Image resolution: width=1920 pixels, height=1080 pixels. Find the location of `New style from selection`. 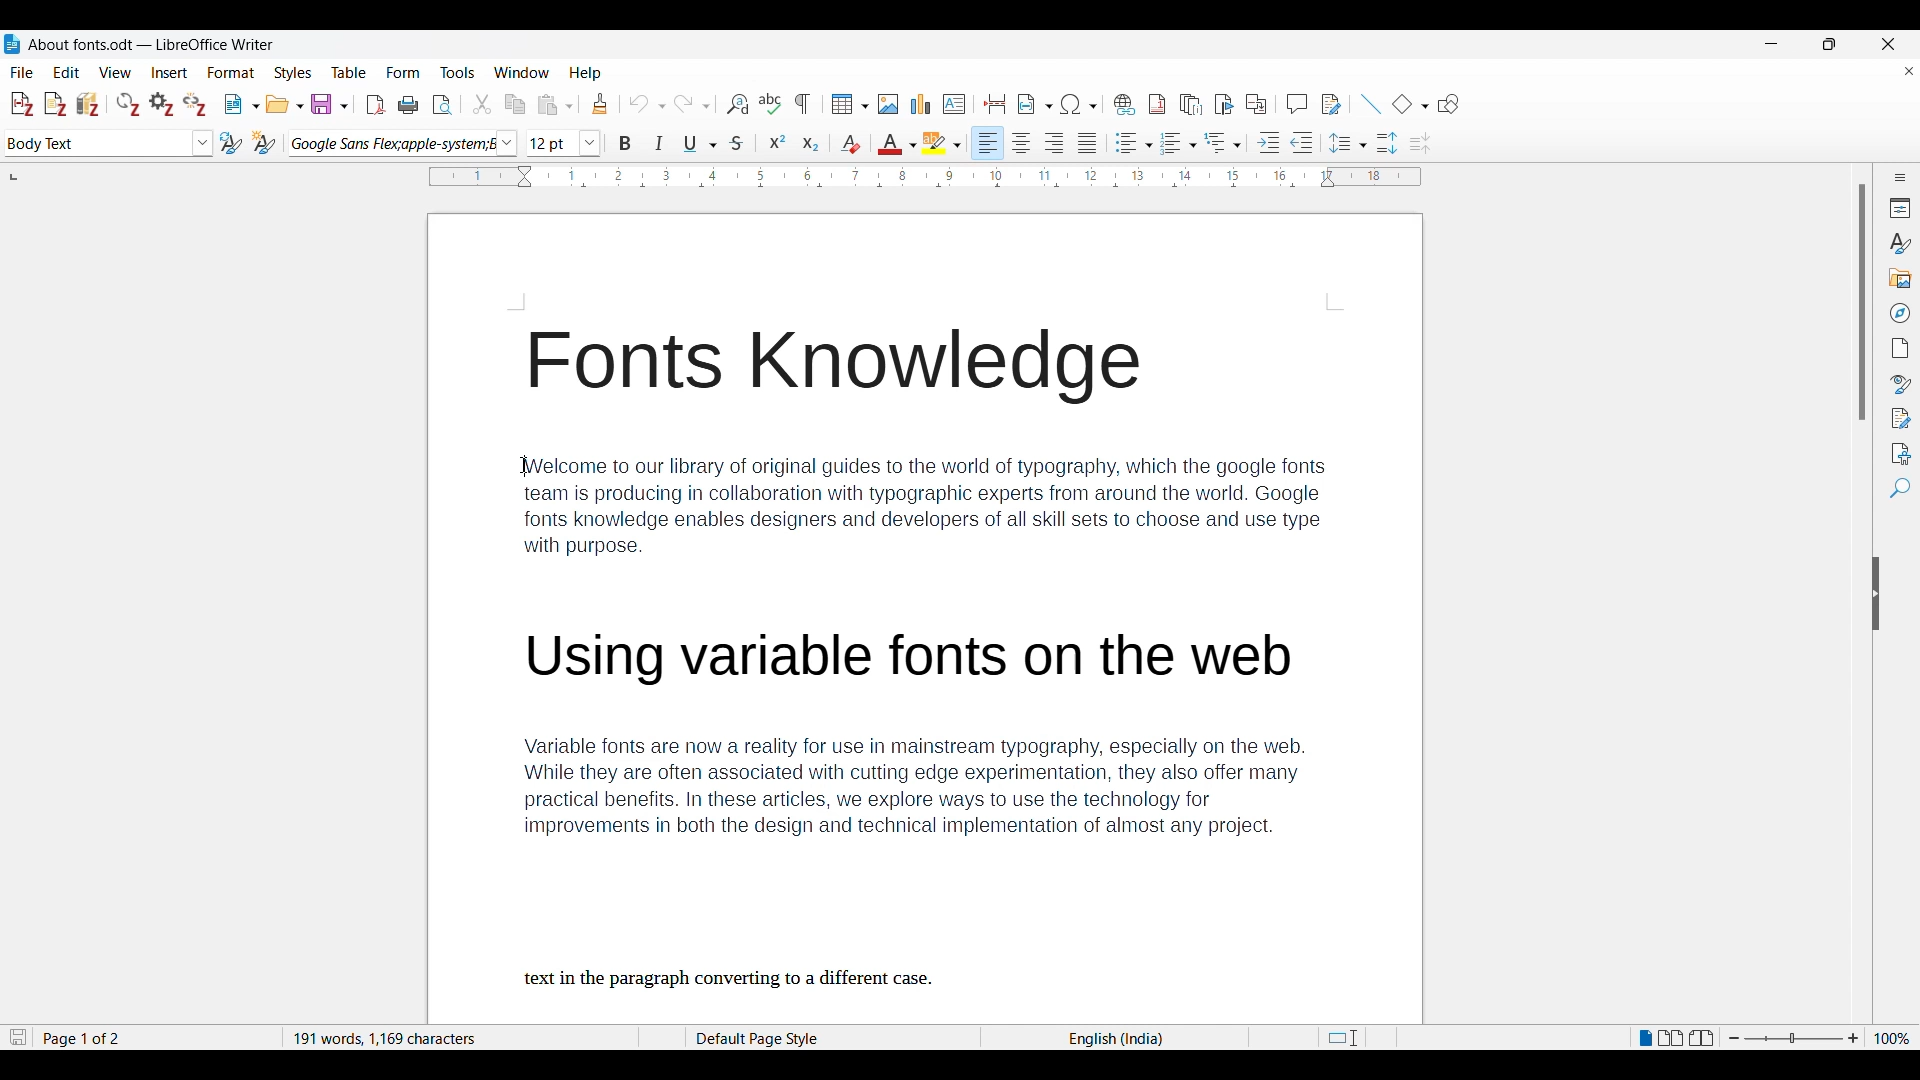

New style from selection is located at coordinates (265, 143).